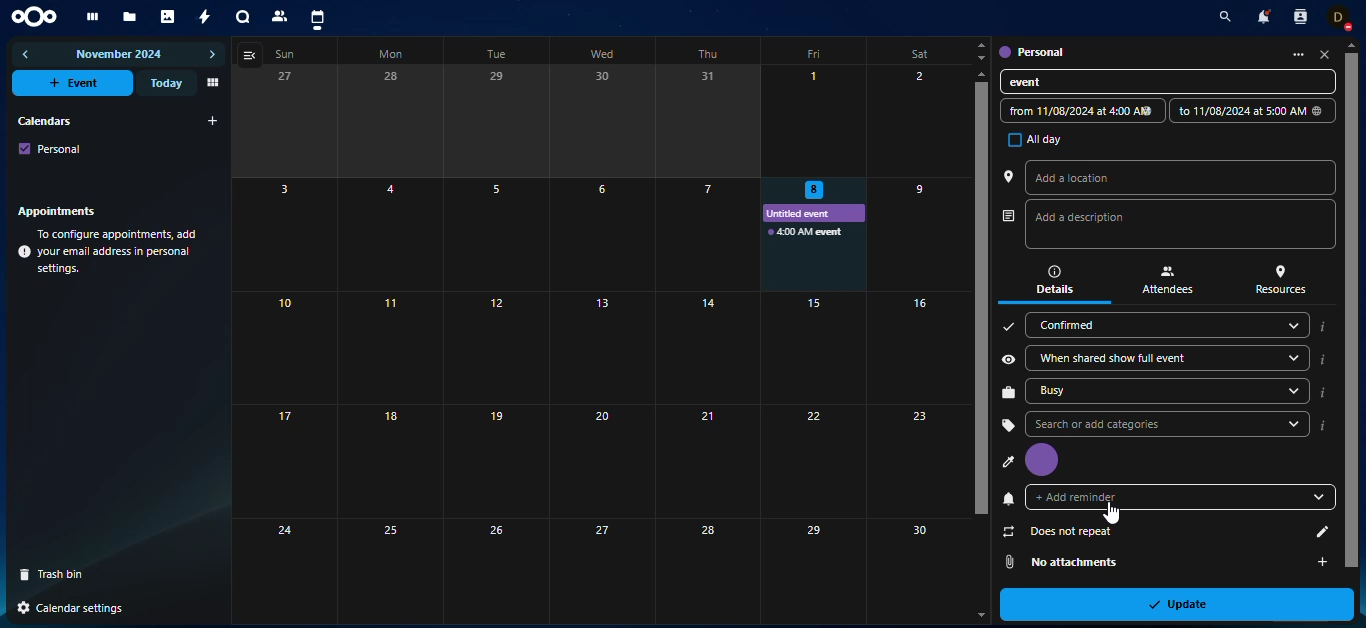  What do you see at coordinates (981, 299) in the screenshot?
I see `scrollbar` at bounding box center [981, 299].